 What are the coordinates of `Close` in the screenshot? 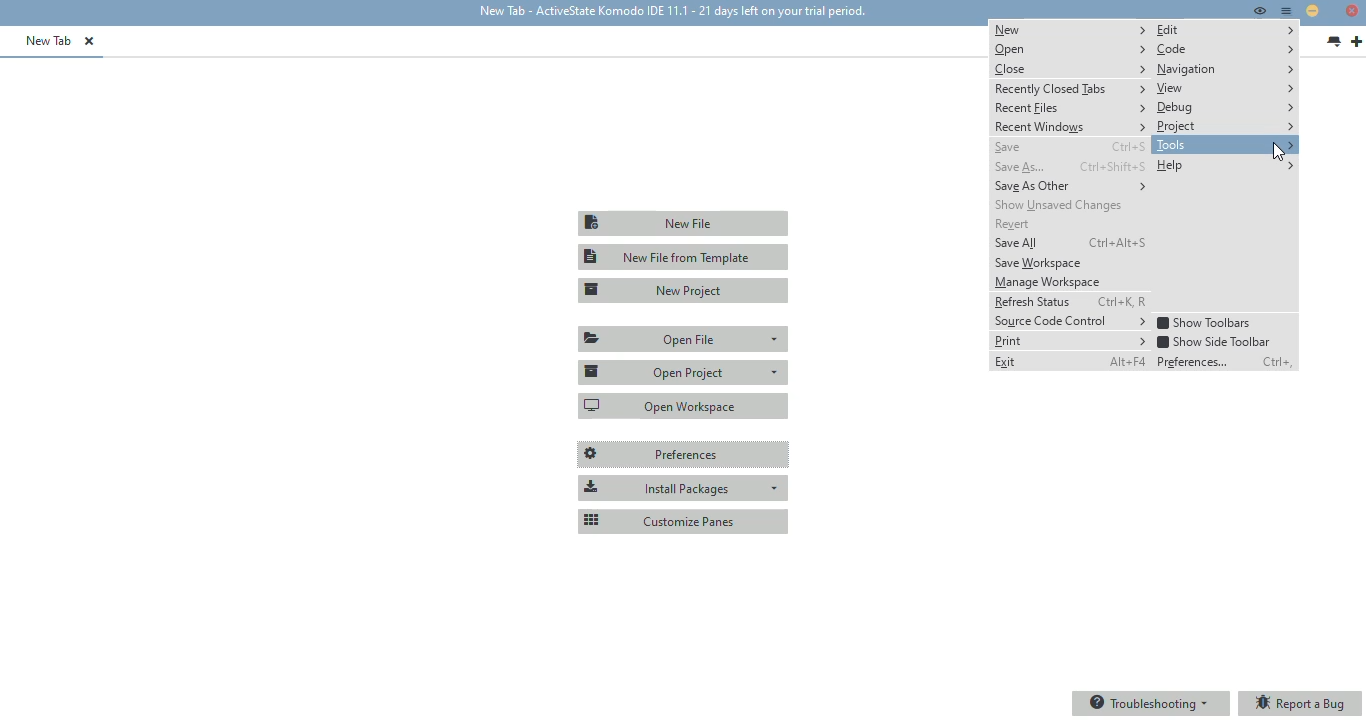 It's located at (1352, 12).